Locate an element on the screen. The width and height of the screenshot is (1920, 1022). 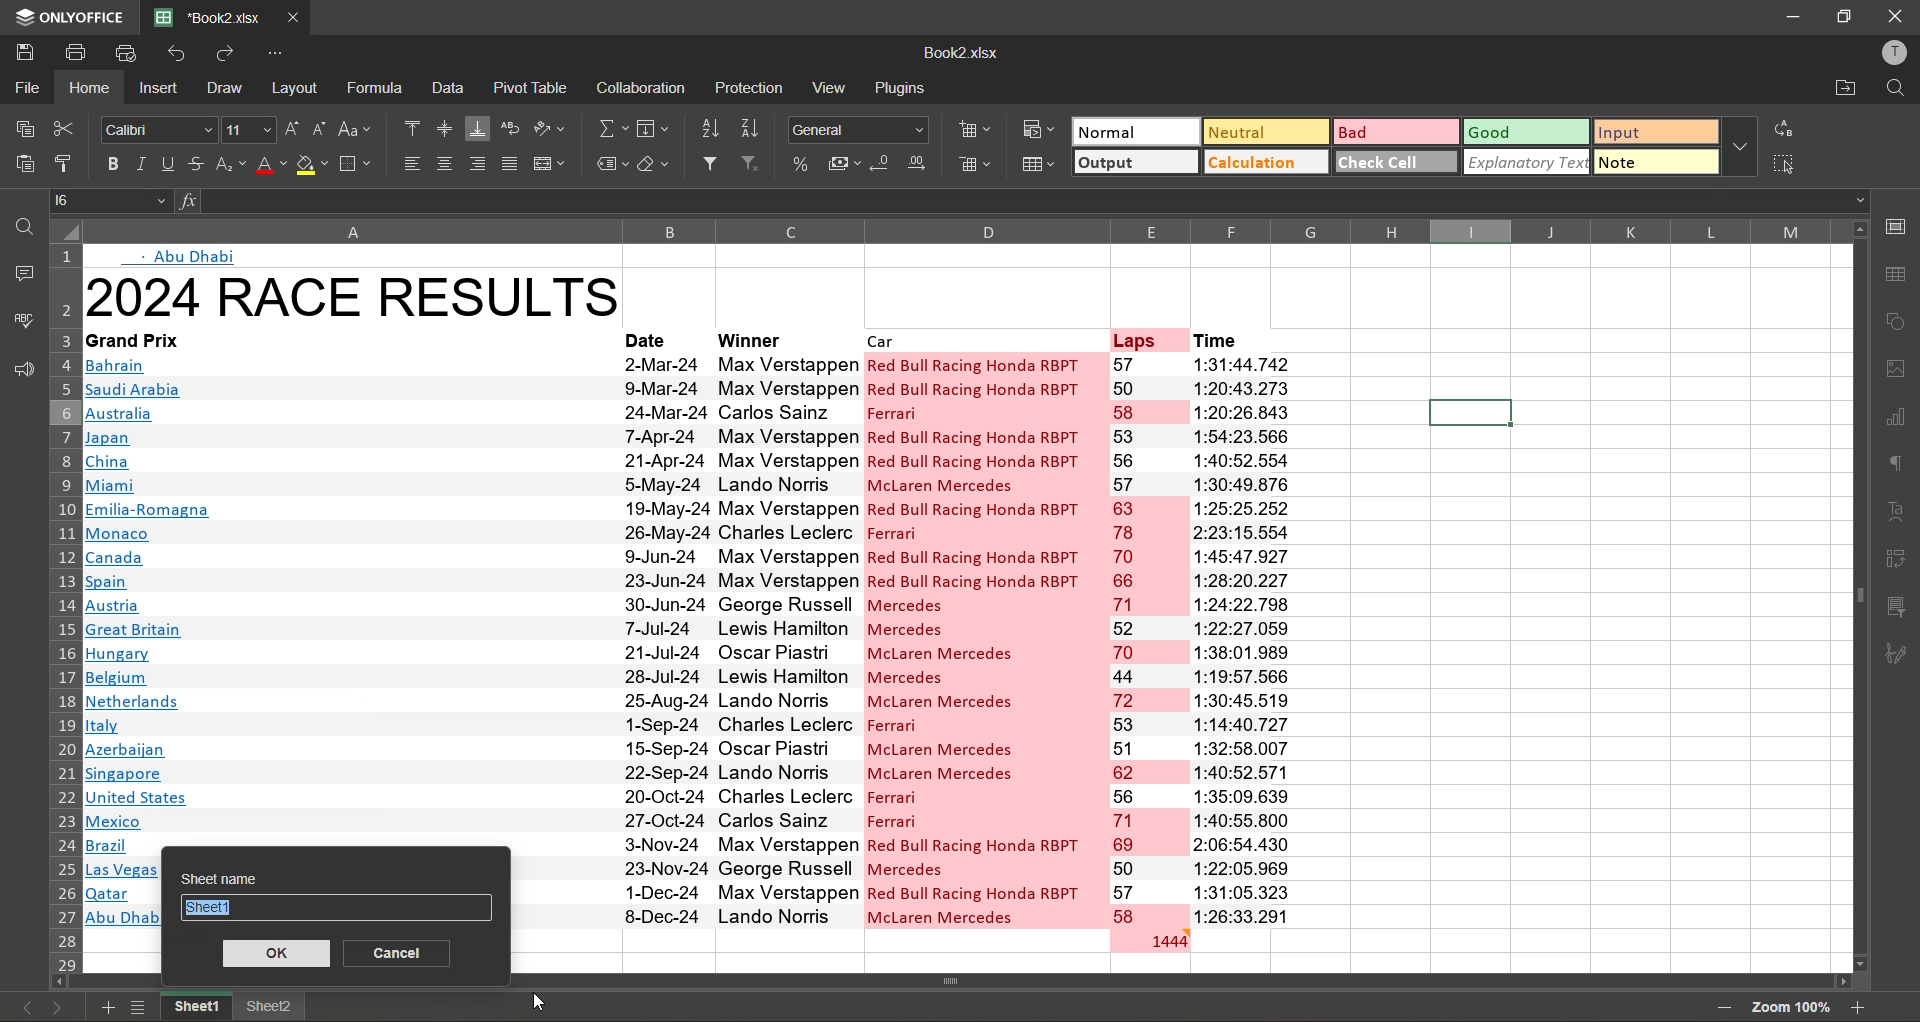
protection is located at coordinates (751, 89).